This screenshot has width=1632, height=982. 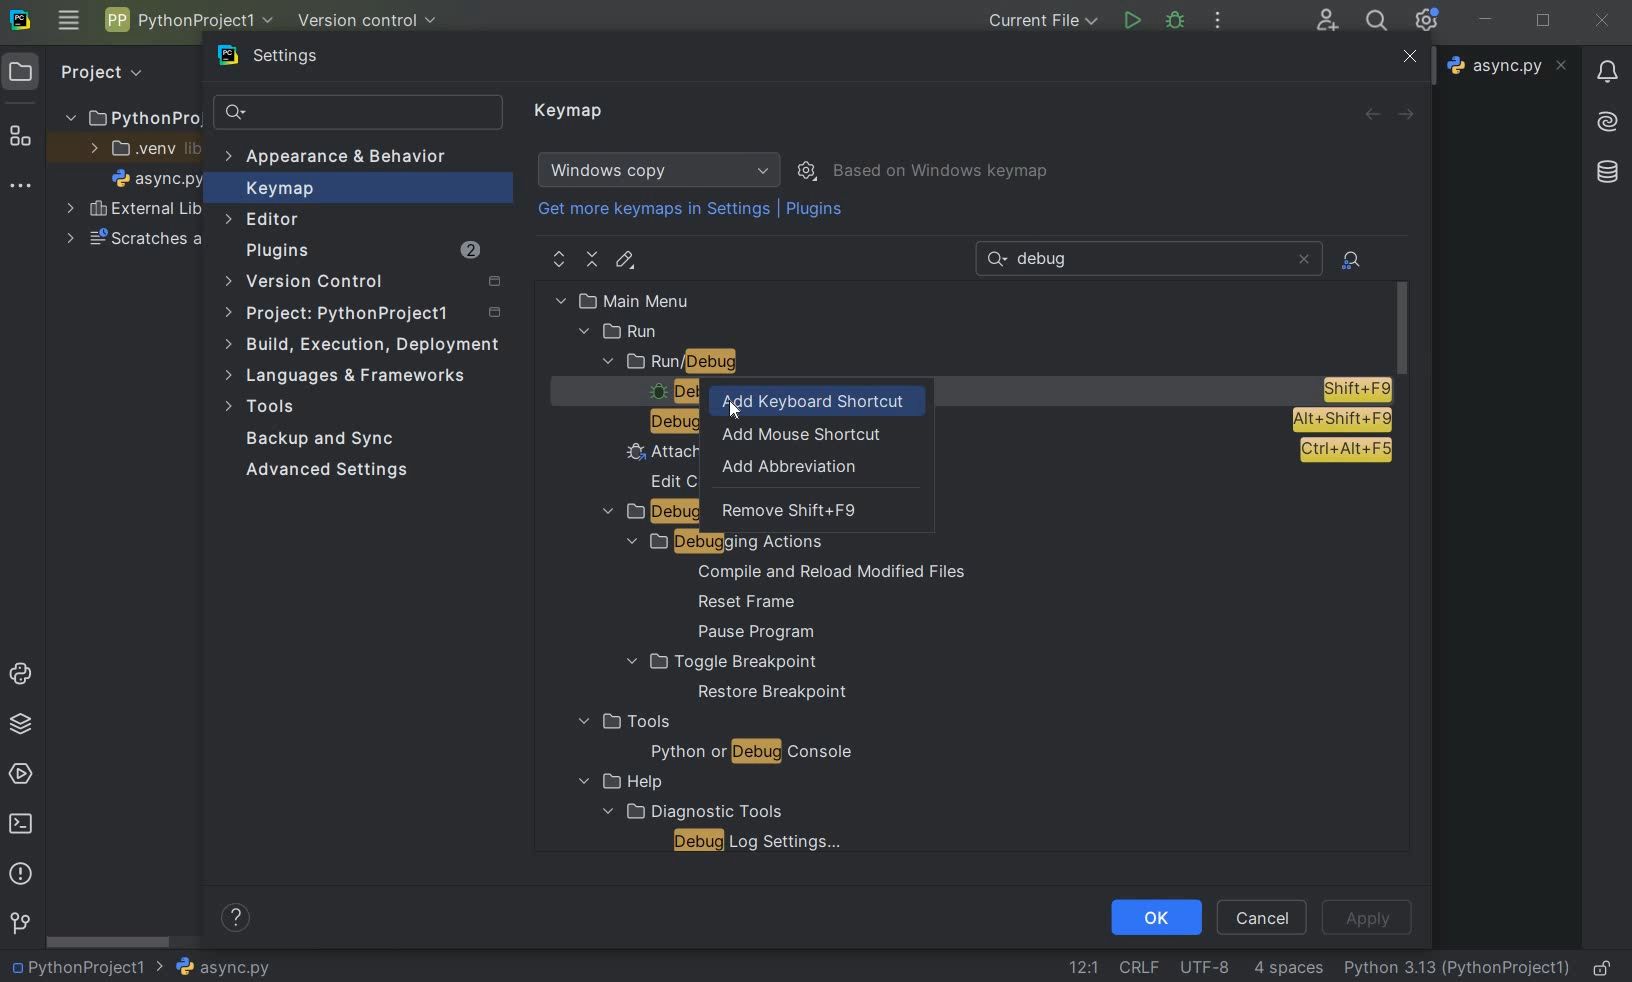 What do you see at coordinates (1373, 23) in the screenshot?
I see `search everywhere` at bounding box center [1373, 23].